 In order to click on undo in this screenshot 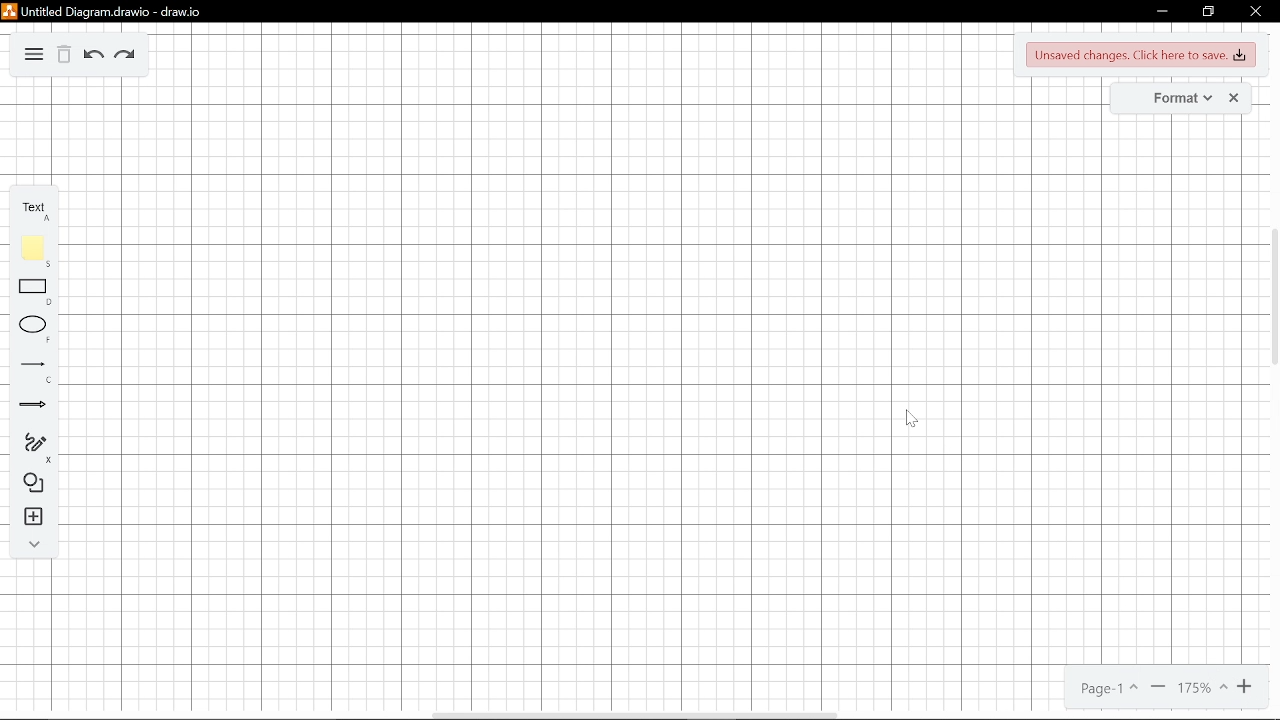, I will do `click(94, 56)`.